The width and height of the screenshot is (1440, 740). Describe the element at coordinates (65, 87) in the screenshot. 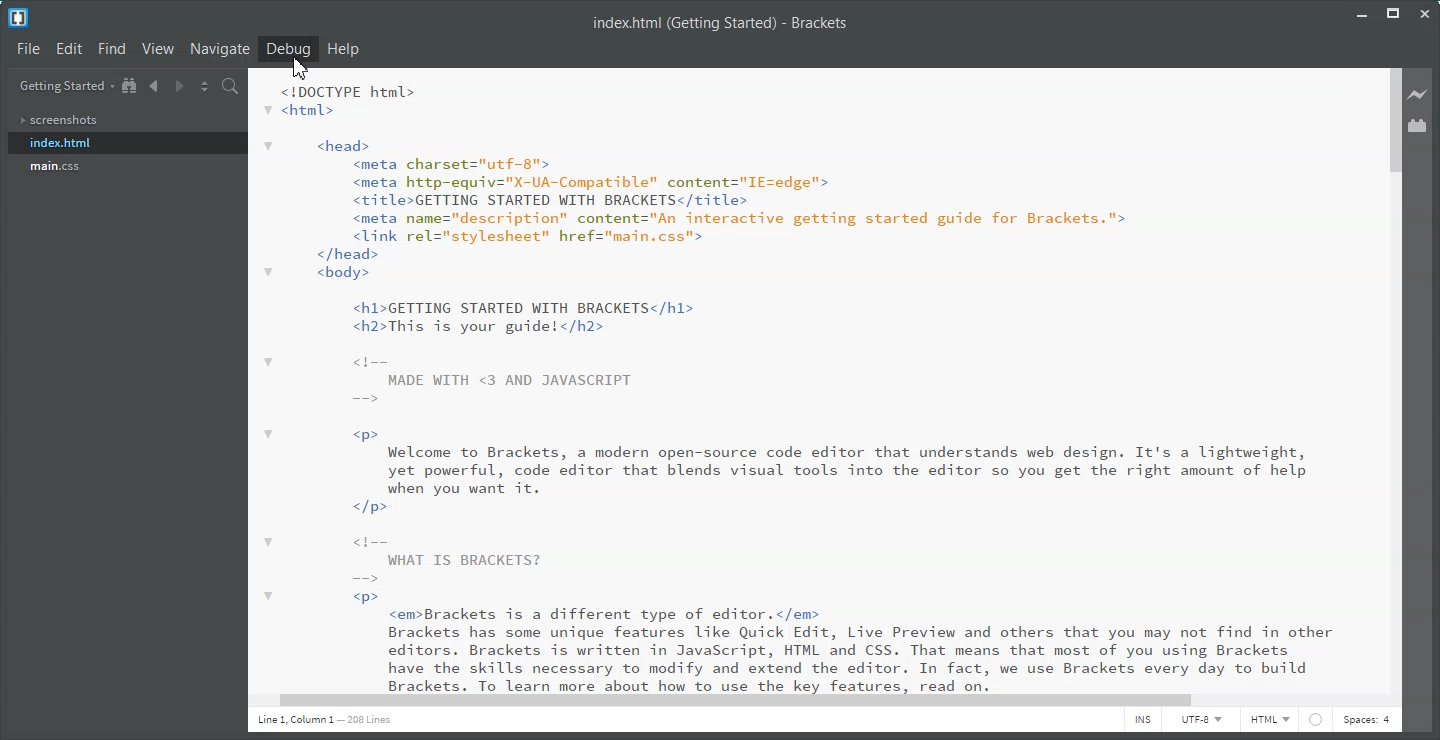

I see `Getting Started` at that location.